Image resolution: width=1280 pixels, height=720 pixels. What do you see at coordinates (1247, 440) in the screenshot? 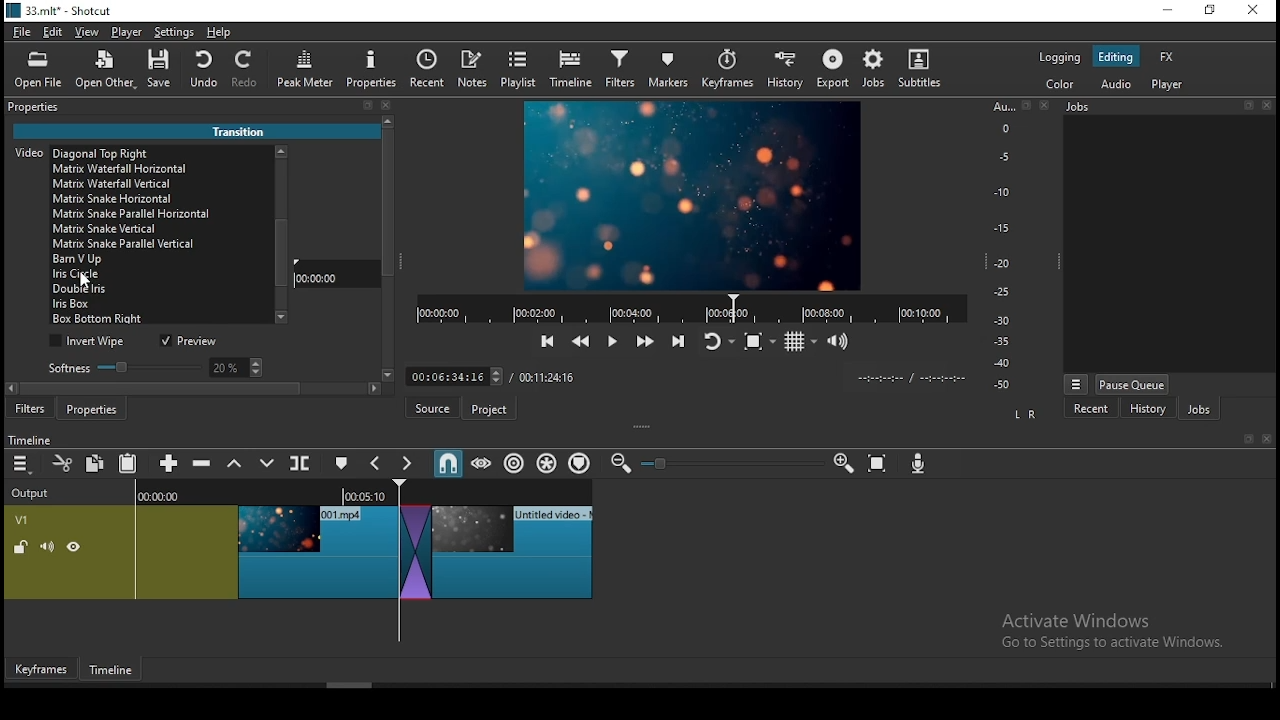
I see `` at bounding box center [1247, 440].